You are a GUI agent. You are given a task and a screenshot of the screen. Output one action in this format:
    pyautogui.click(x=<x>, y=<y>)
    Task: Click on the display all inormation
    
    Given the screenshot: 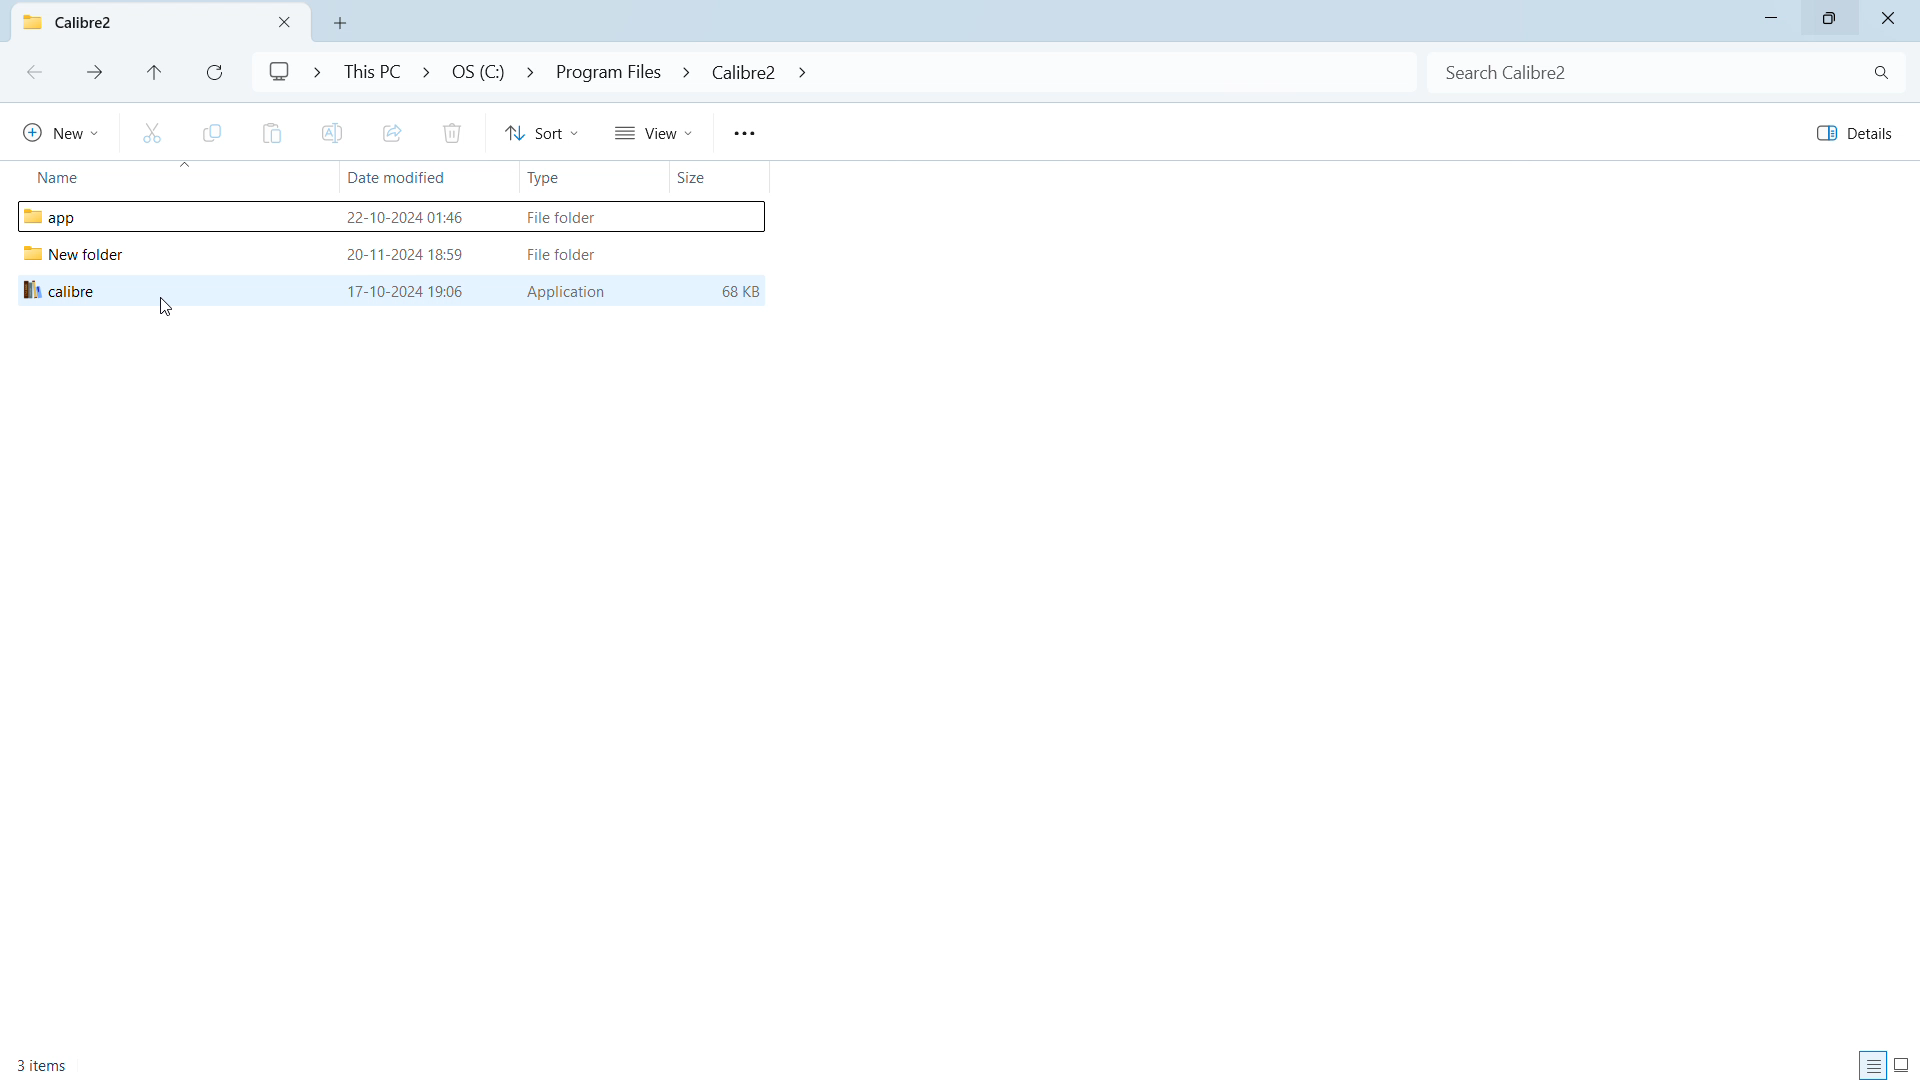 What is the action you would take?
    pyautogui.click(x=1872, y=1065)
    